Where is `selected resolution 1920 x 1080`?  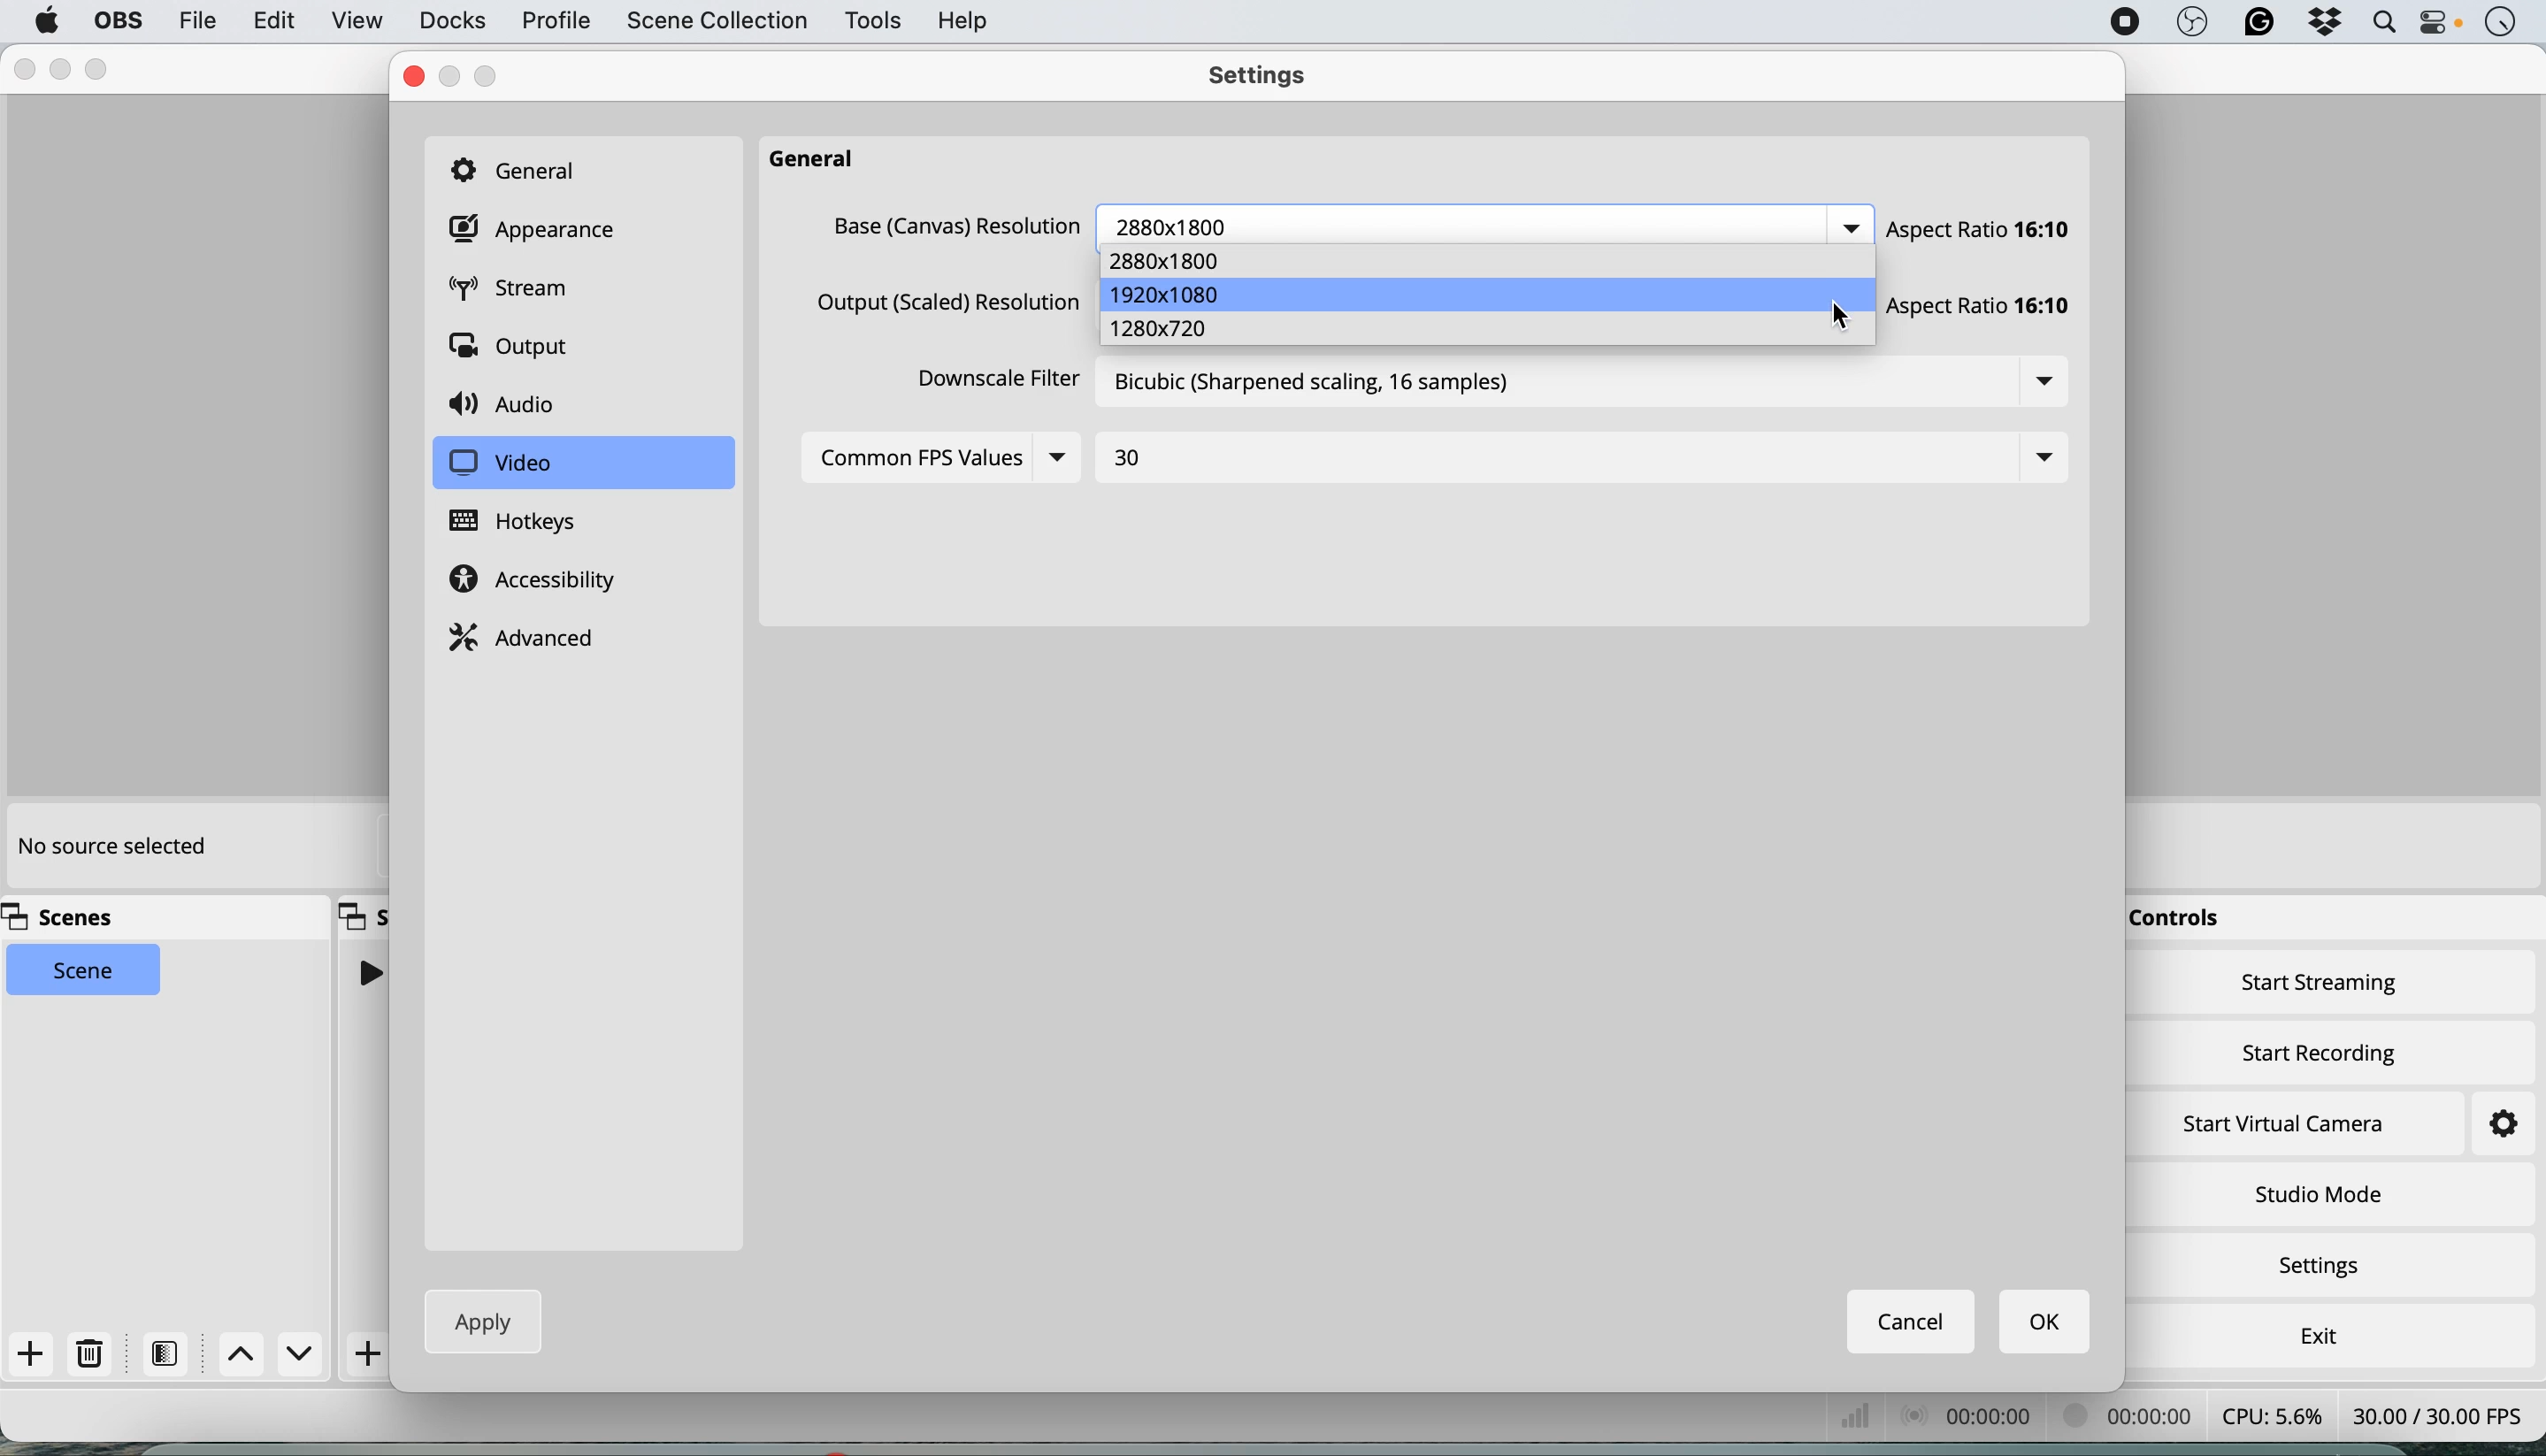
selected resolution 1920 x 1080 is located at coordinates (1493, 294).